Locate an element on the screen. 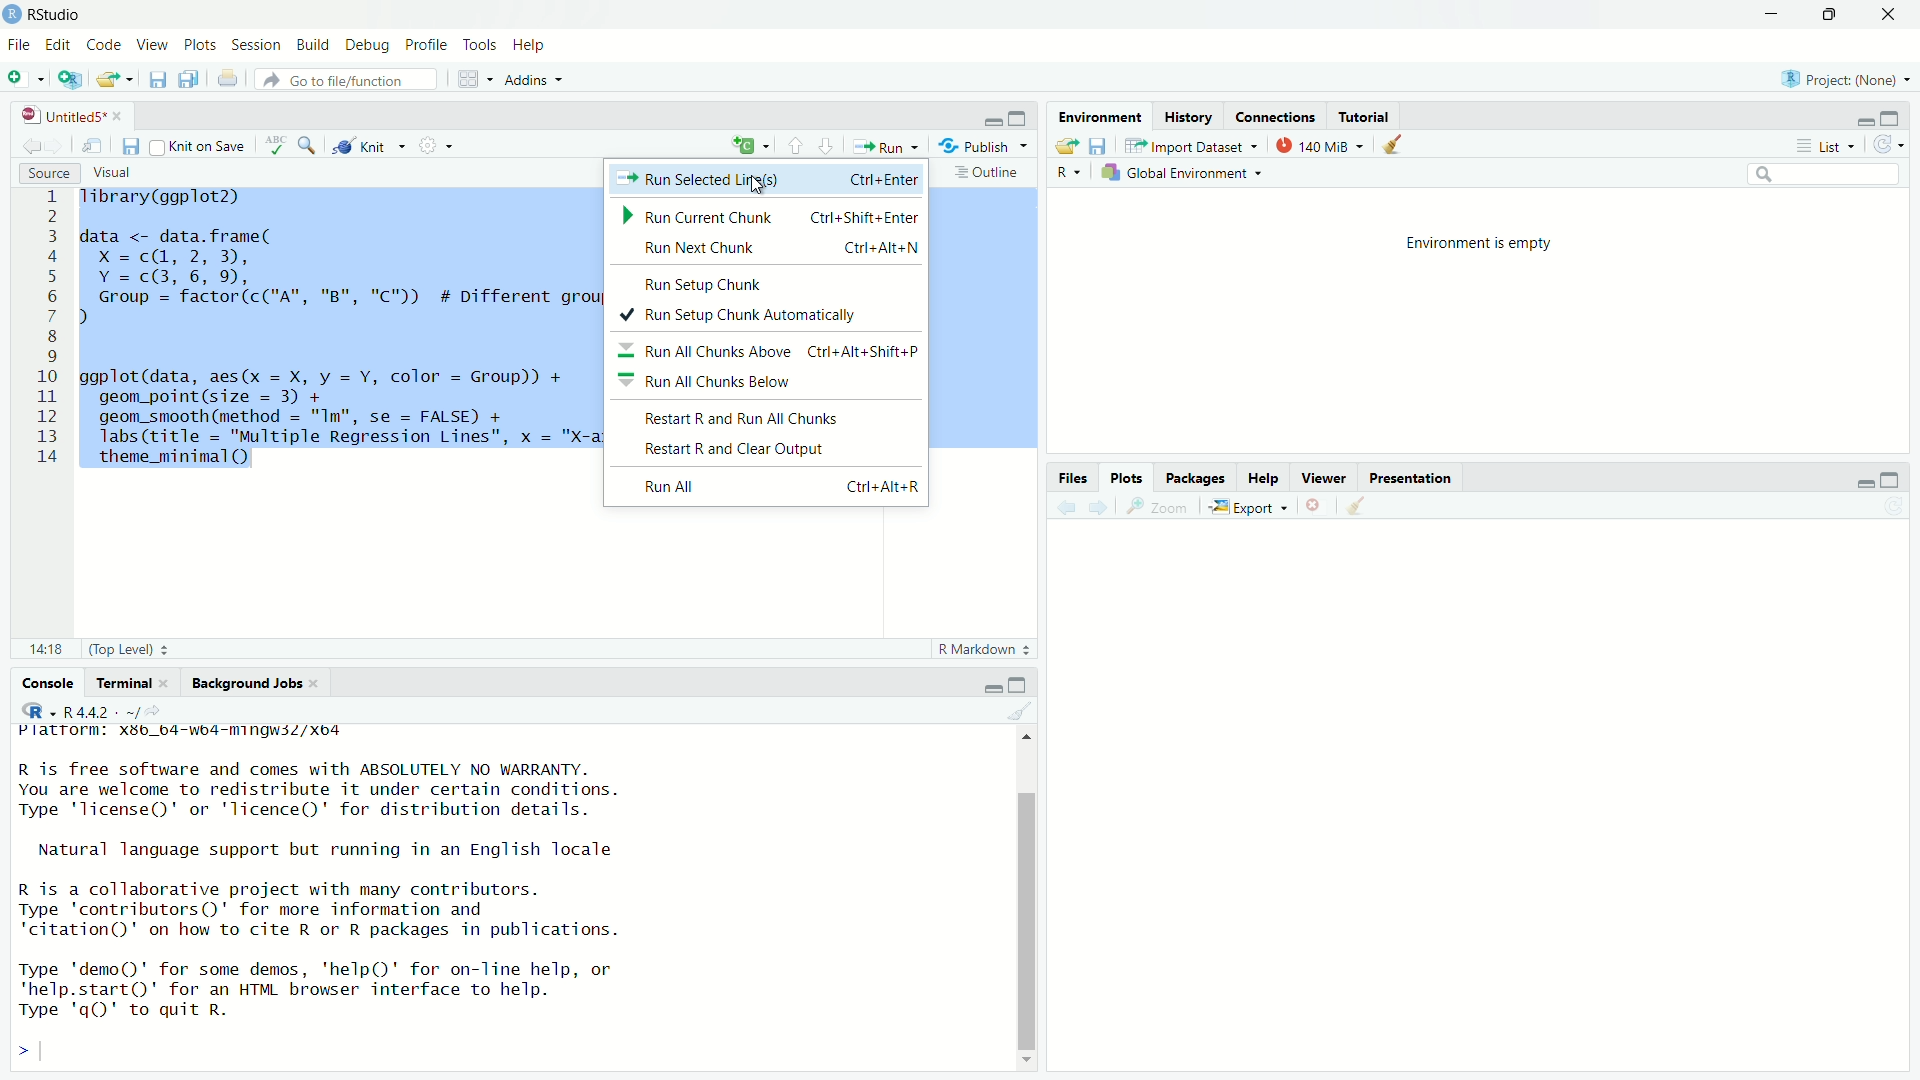  add is located at coordinates (751, 144).